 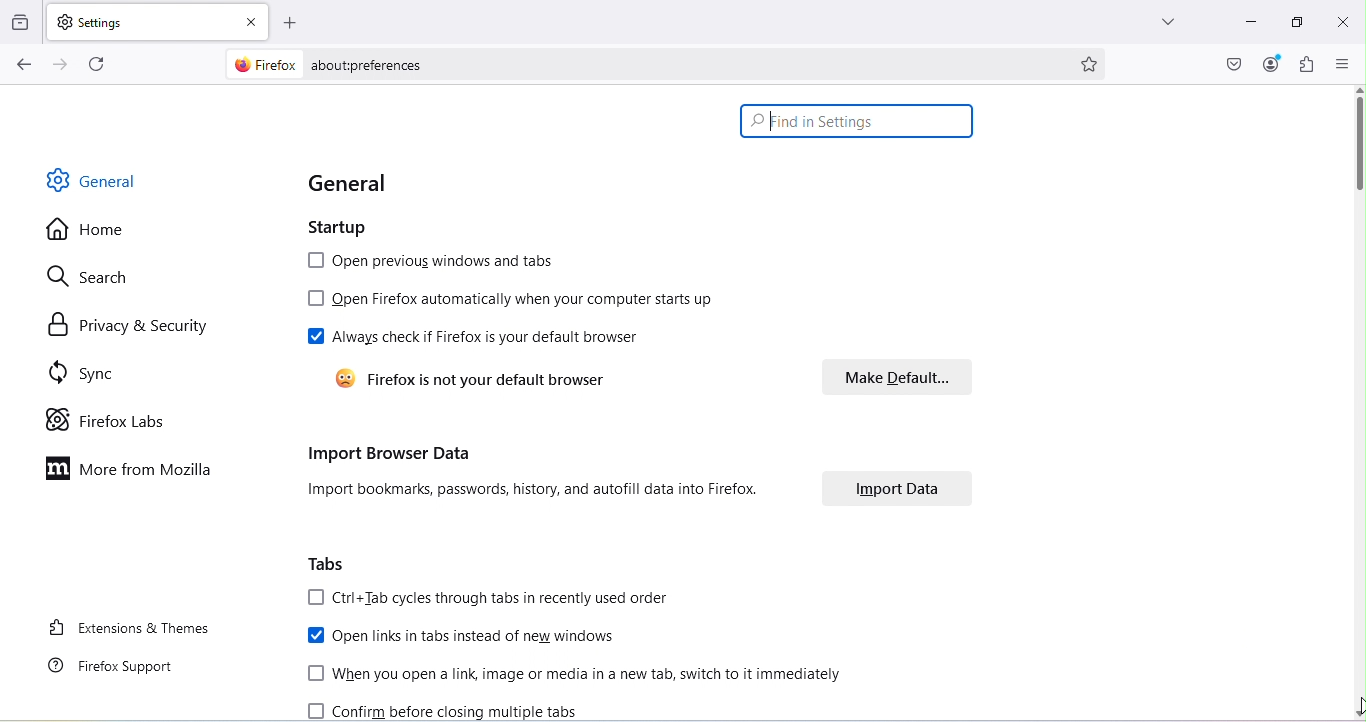 I want to click on Minimize, so click(x=1250, y=24).